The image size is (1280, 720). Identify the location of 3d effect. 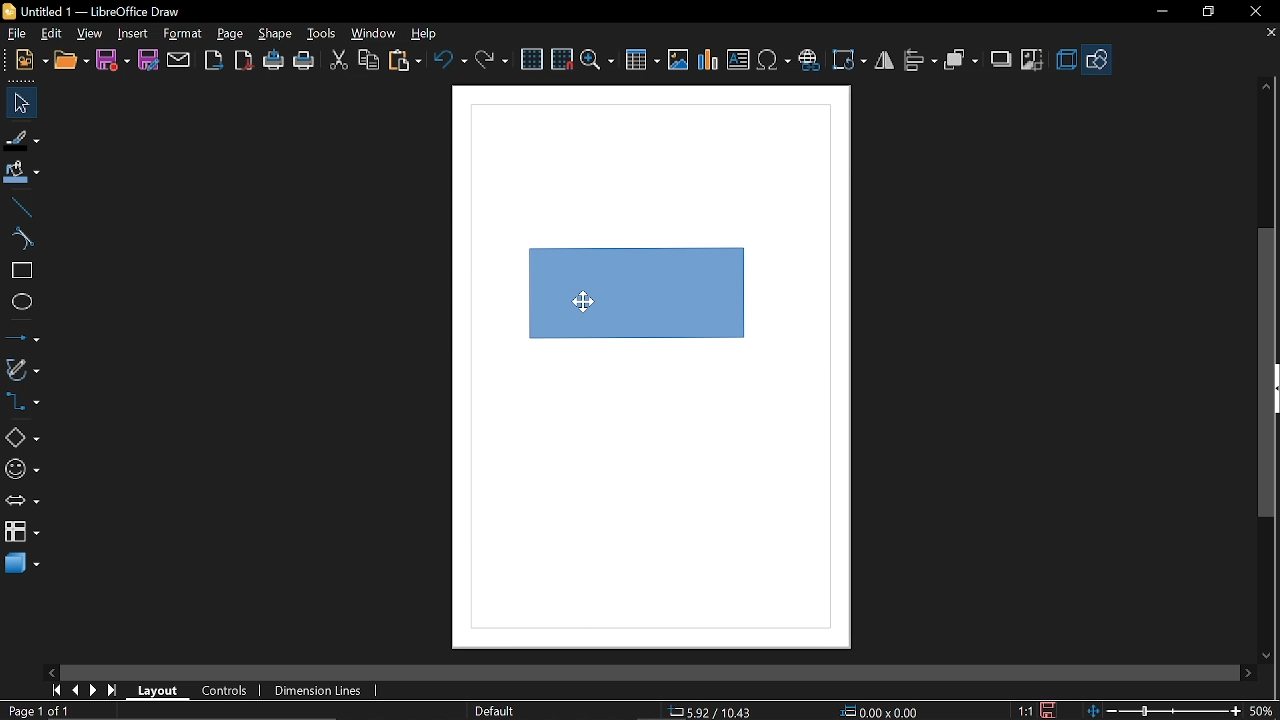
(1066, 60).